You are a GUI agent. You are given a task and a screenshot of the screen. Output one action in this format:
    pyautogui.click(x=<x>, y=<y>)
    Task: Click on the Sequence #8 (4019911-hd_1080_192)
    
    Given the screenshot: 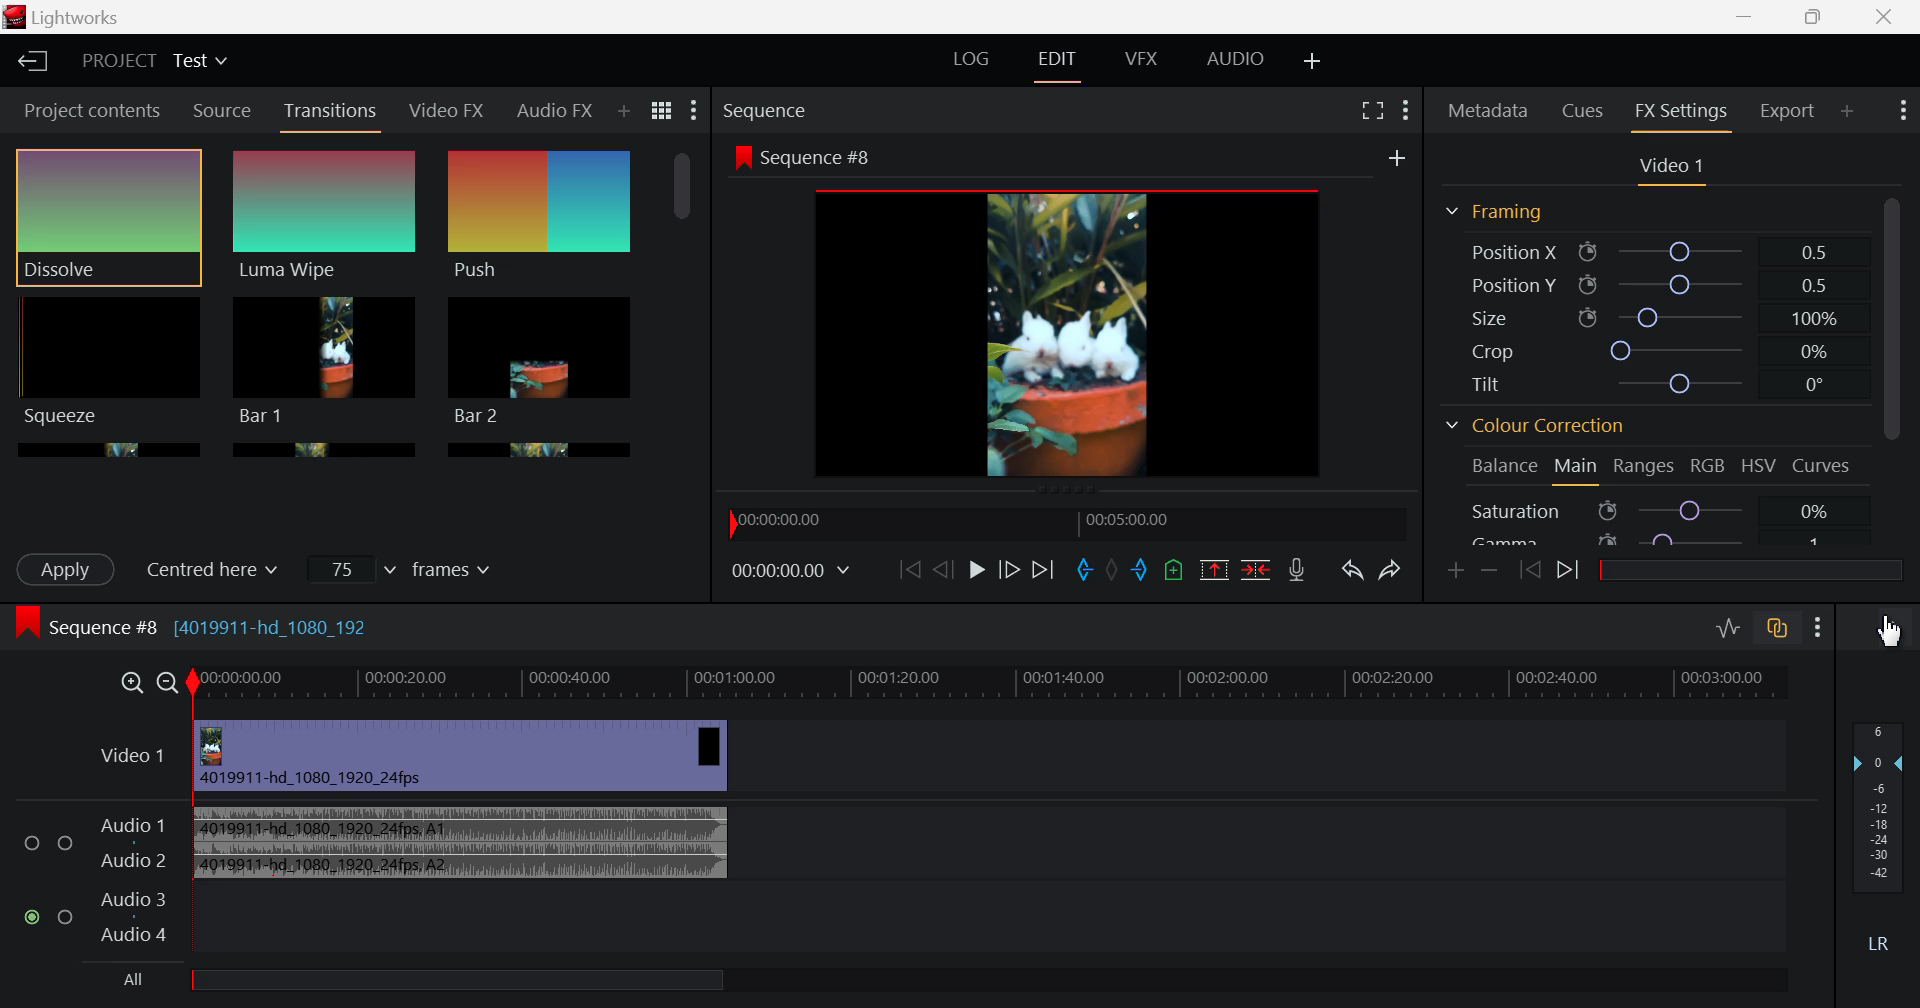 What is the action you would take?
    pyautogui.click(x=198, y=626)
    